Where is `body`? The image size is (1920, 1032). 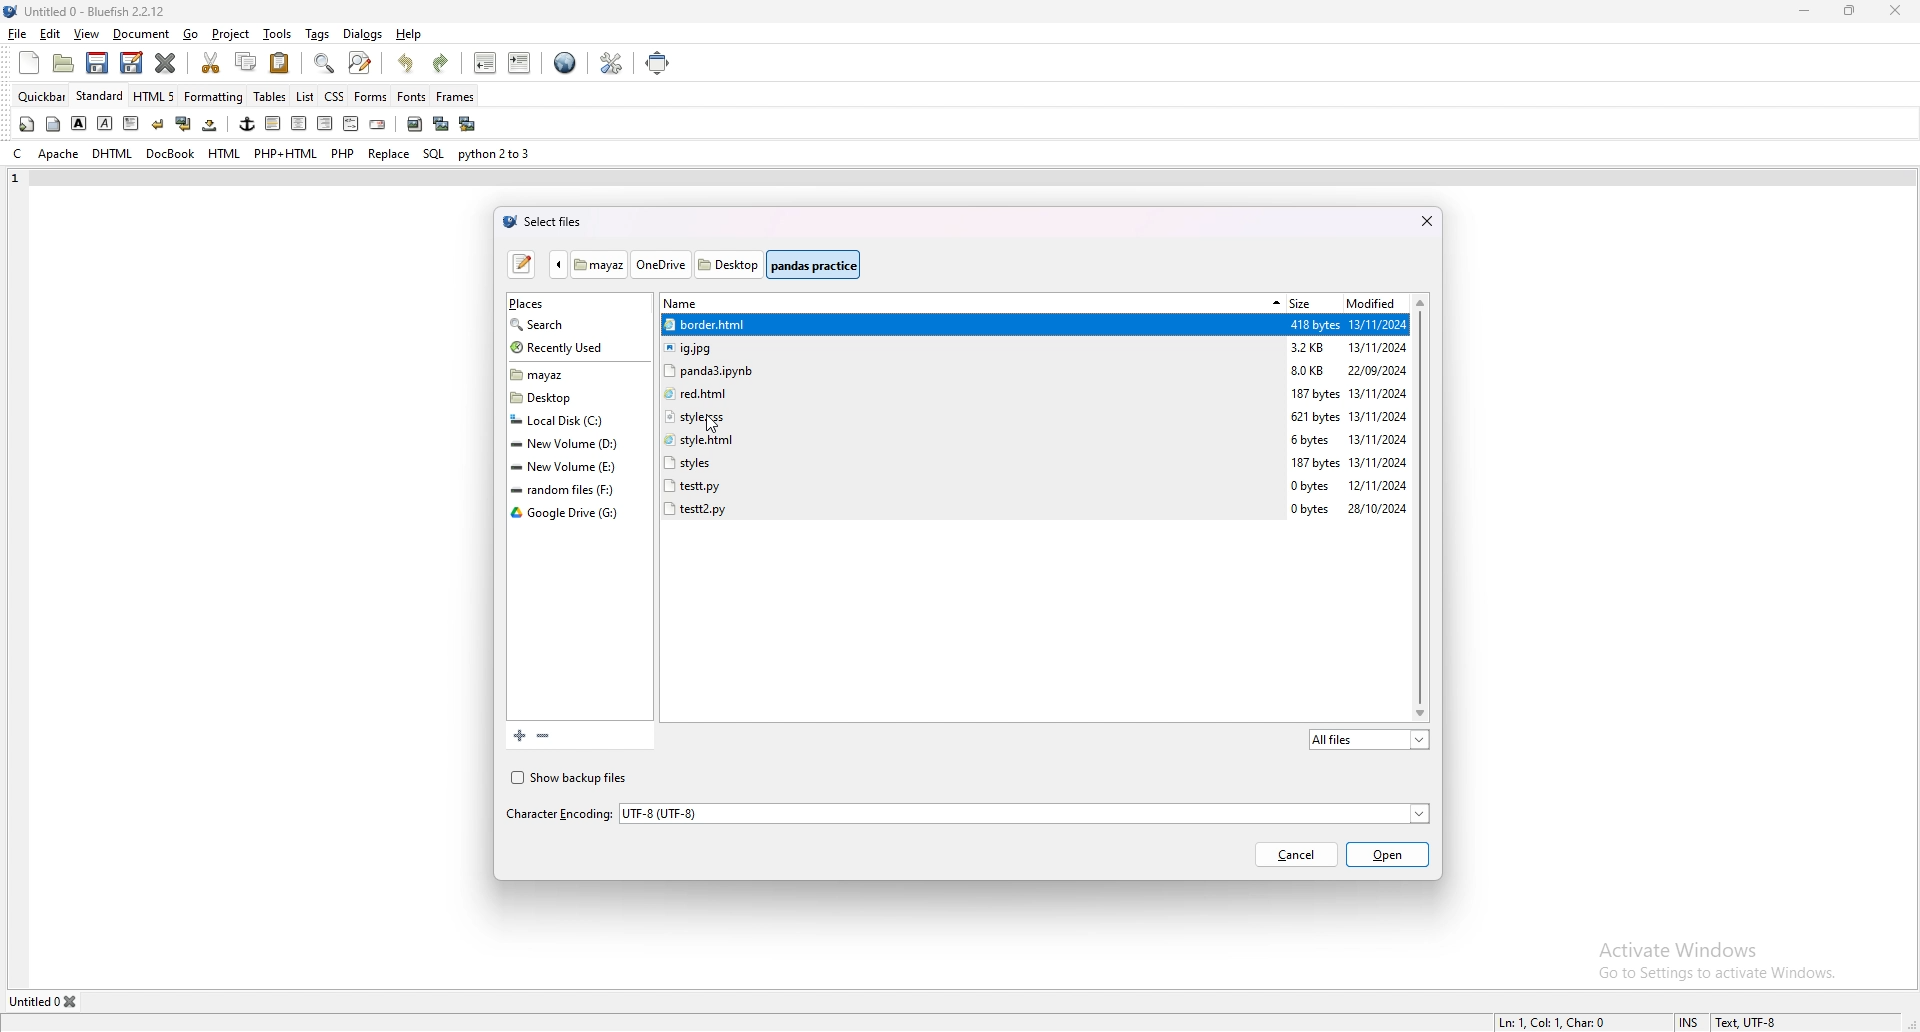
body is located at coordinates (53, 125).